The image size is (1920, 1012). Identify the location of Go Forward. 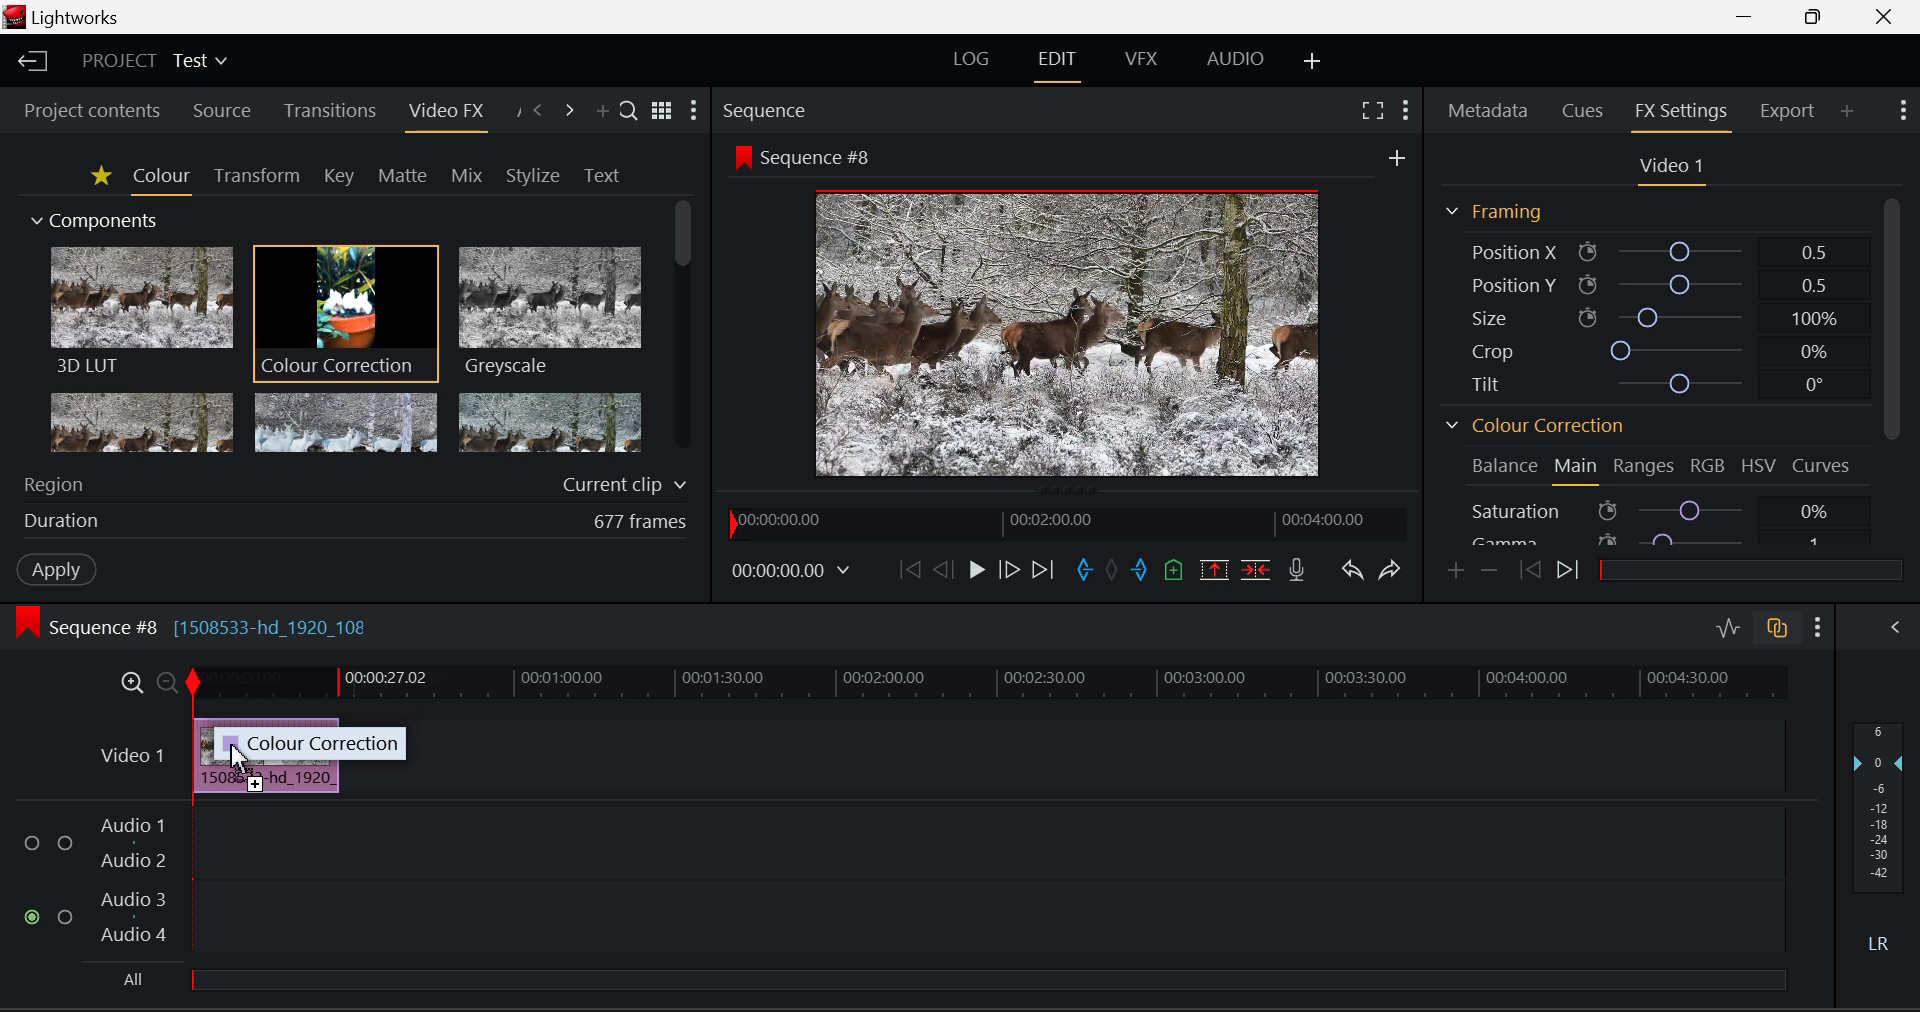
(1008, 573).